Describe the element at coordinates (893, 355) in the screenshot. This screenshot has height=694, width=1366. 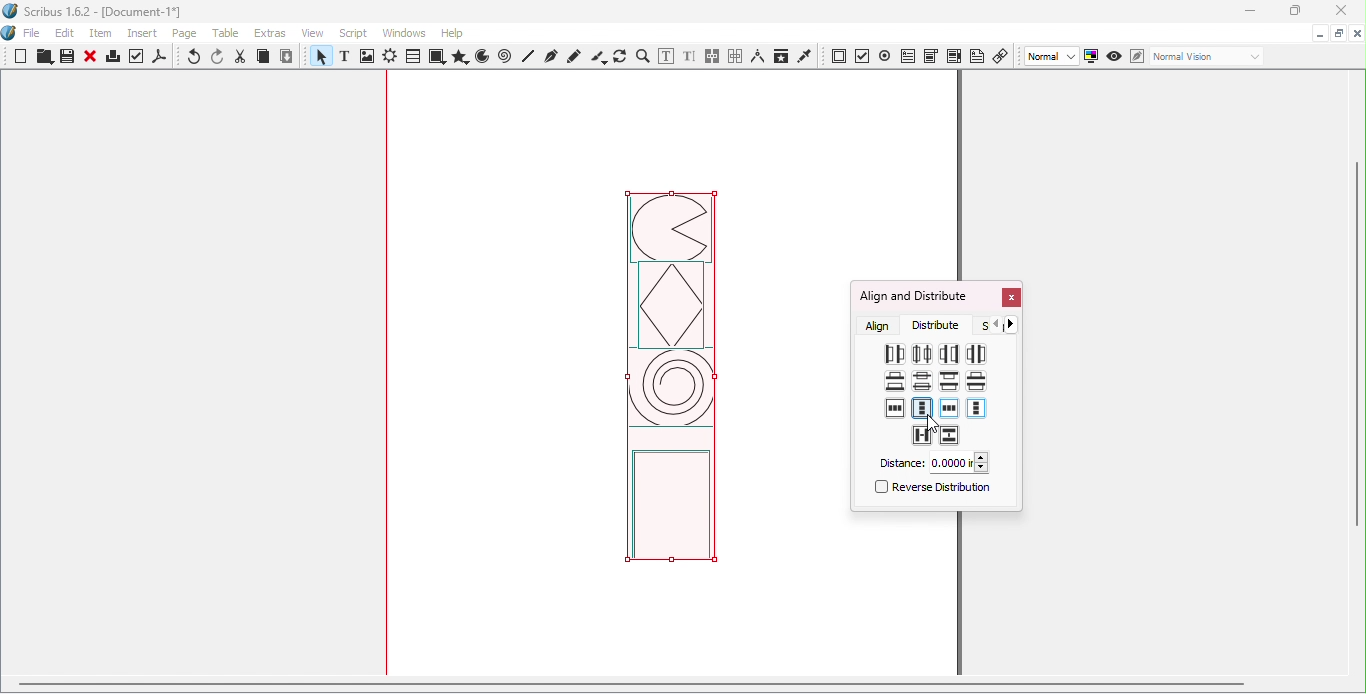
I see `Distribute left sides equidistantly` at that location.